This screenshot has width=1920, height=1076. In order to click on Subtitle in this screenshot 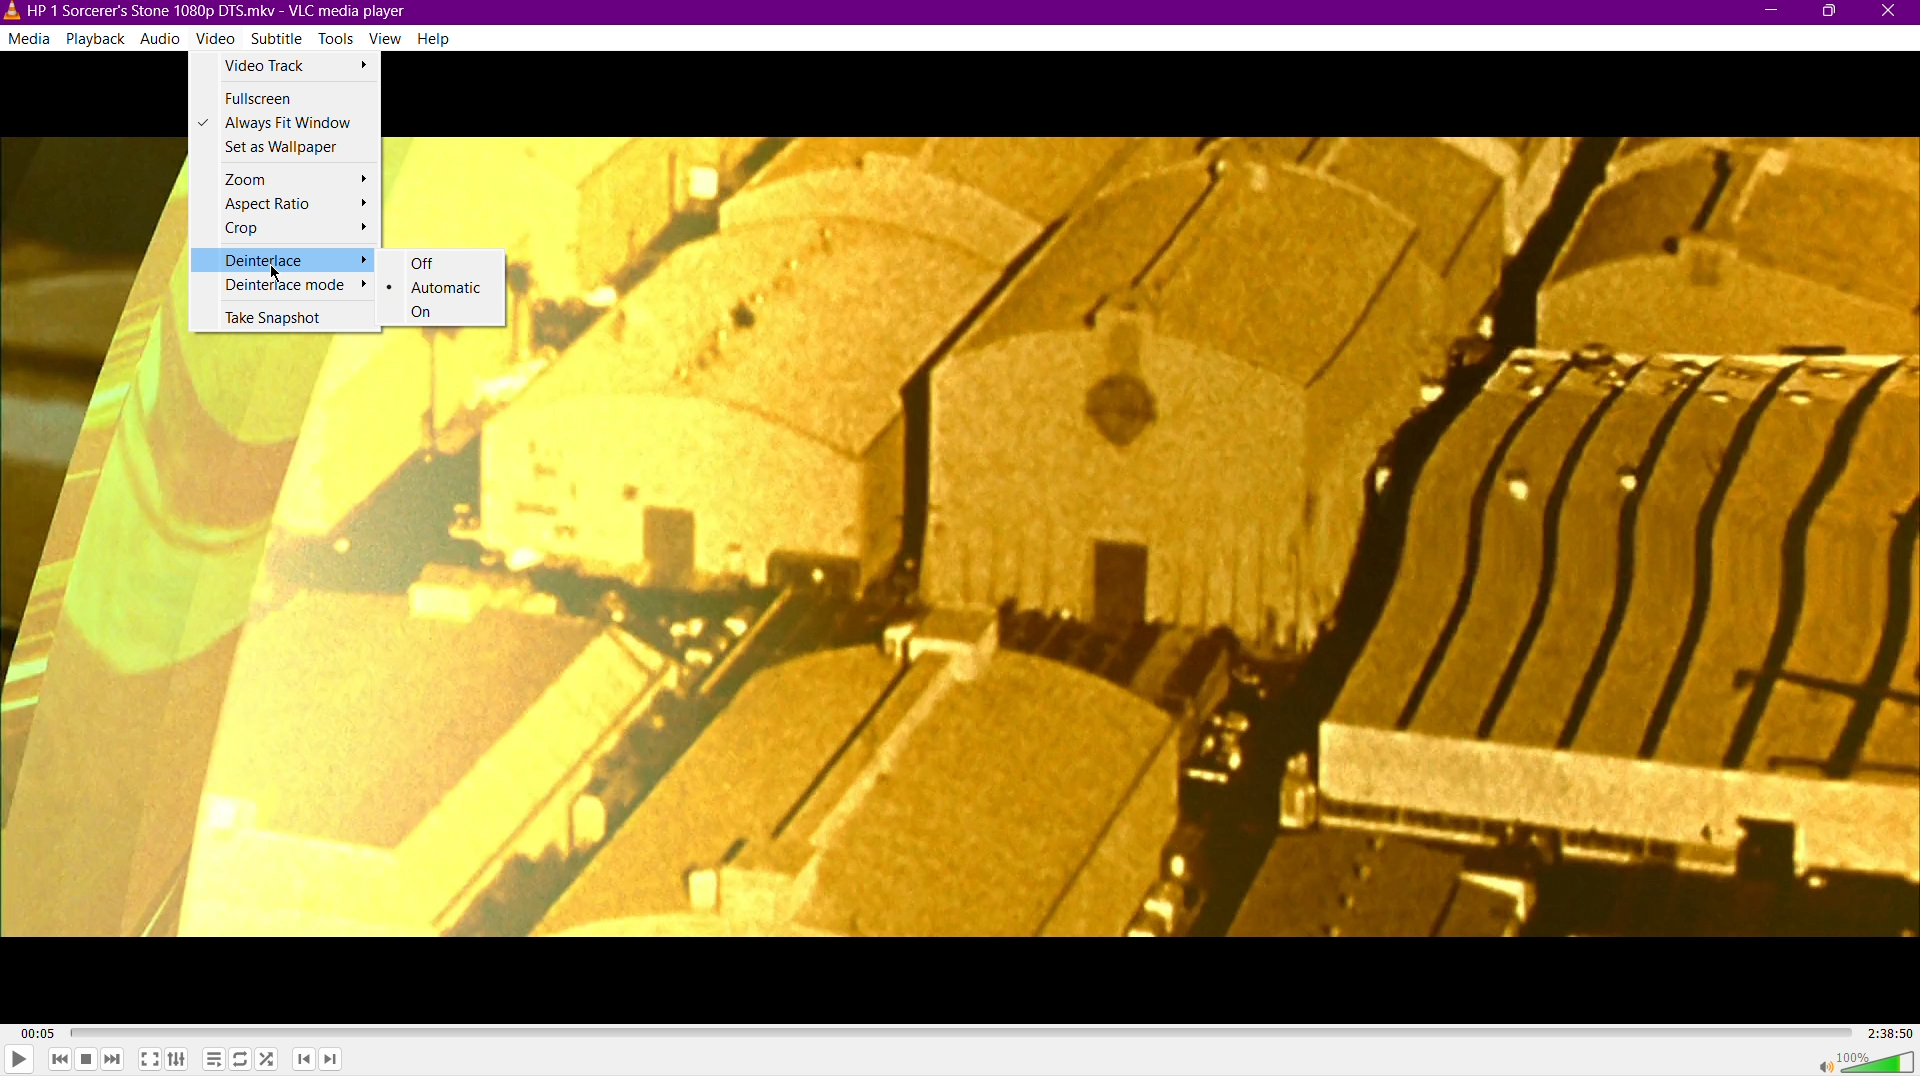, I will do `click(279, 38)`.